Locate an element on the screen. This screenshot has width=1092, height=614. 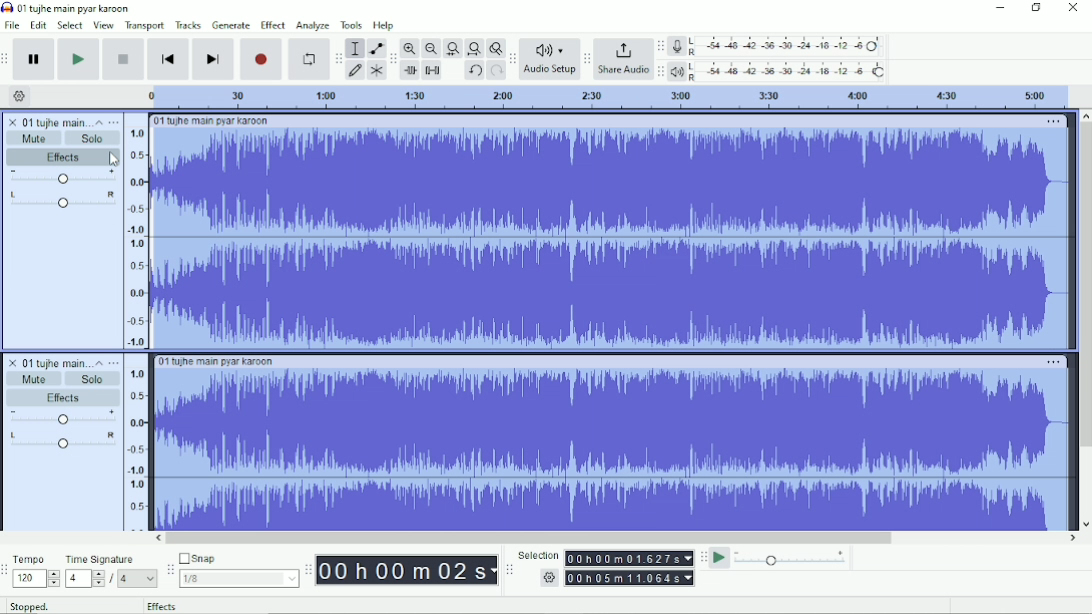
Zoom Out is located at coordinates (430, 49).